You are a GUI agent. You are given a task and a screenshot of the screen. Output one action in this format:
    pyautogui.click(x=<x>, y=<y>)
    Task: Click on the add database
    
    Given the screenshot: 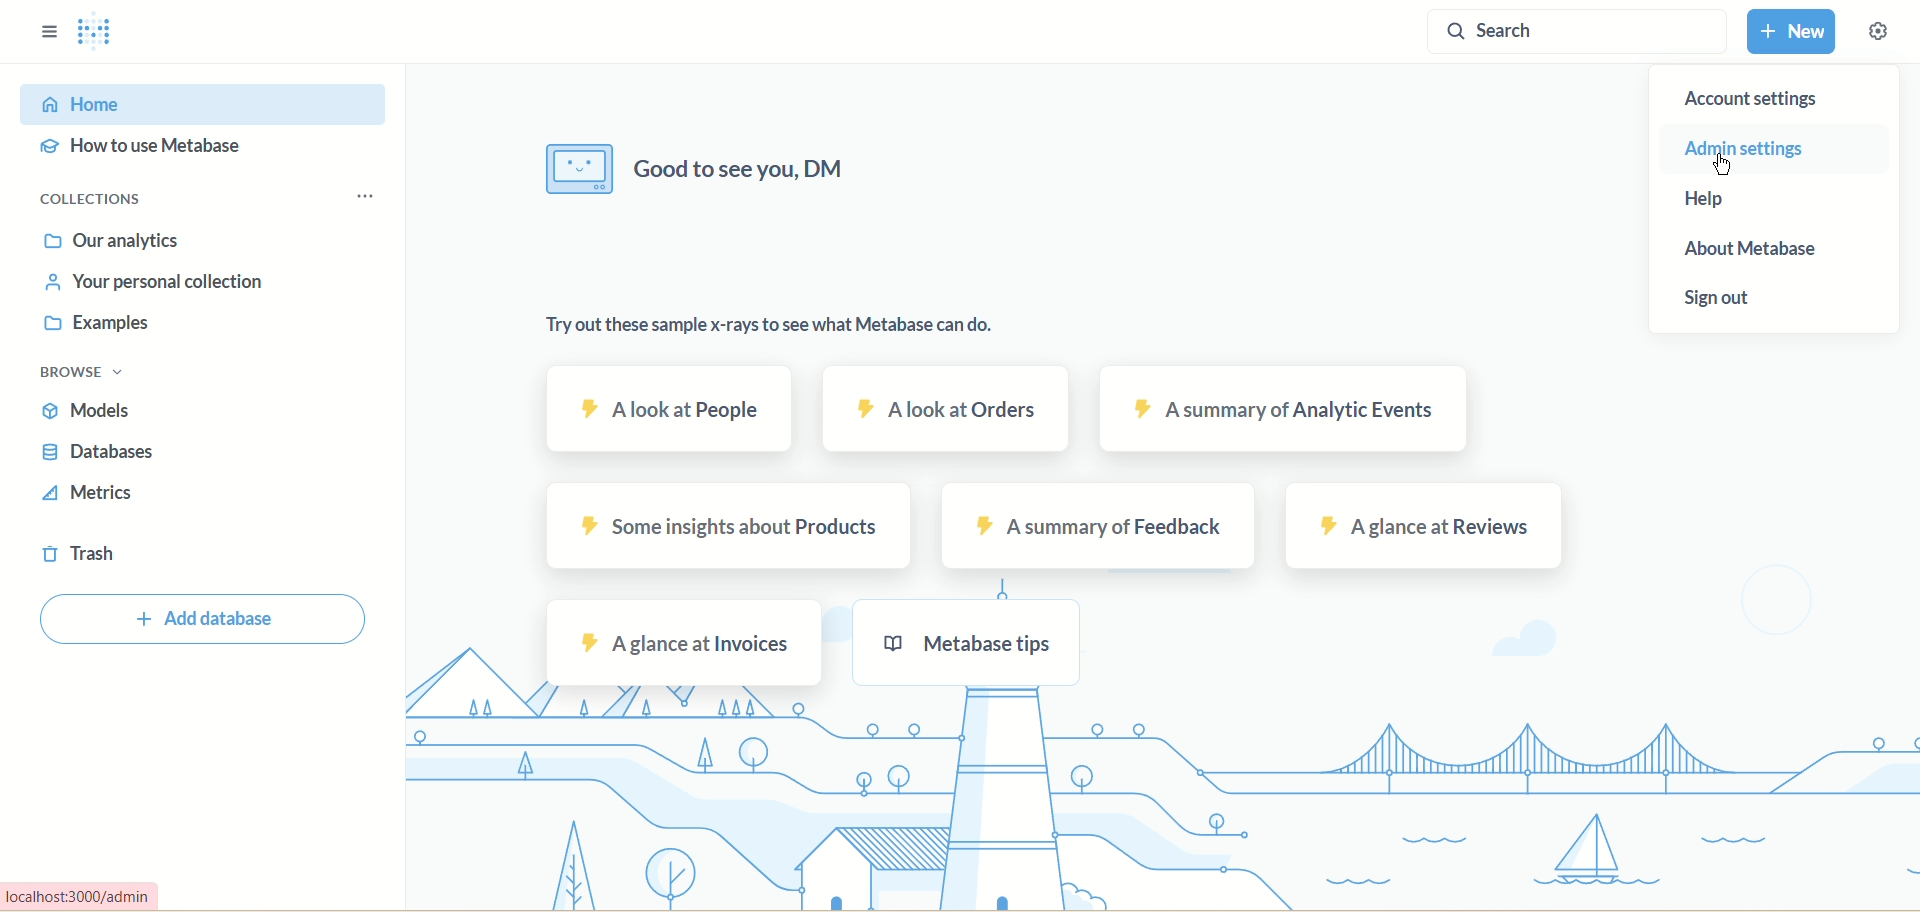 What is the action you would take?
    pyautogui.click(x=206, y=618)
    